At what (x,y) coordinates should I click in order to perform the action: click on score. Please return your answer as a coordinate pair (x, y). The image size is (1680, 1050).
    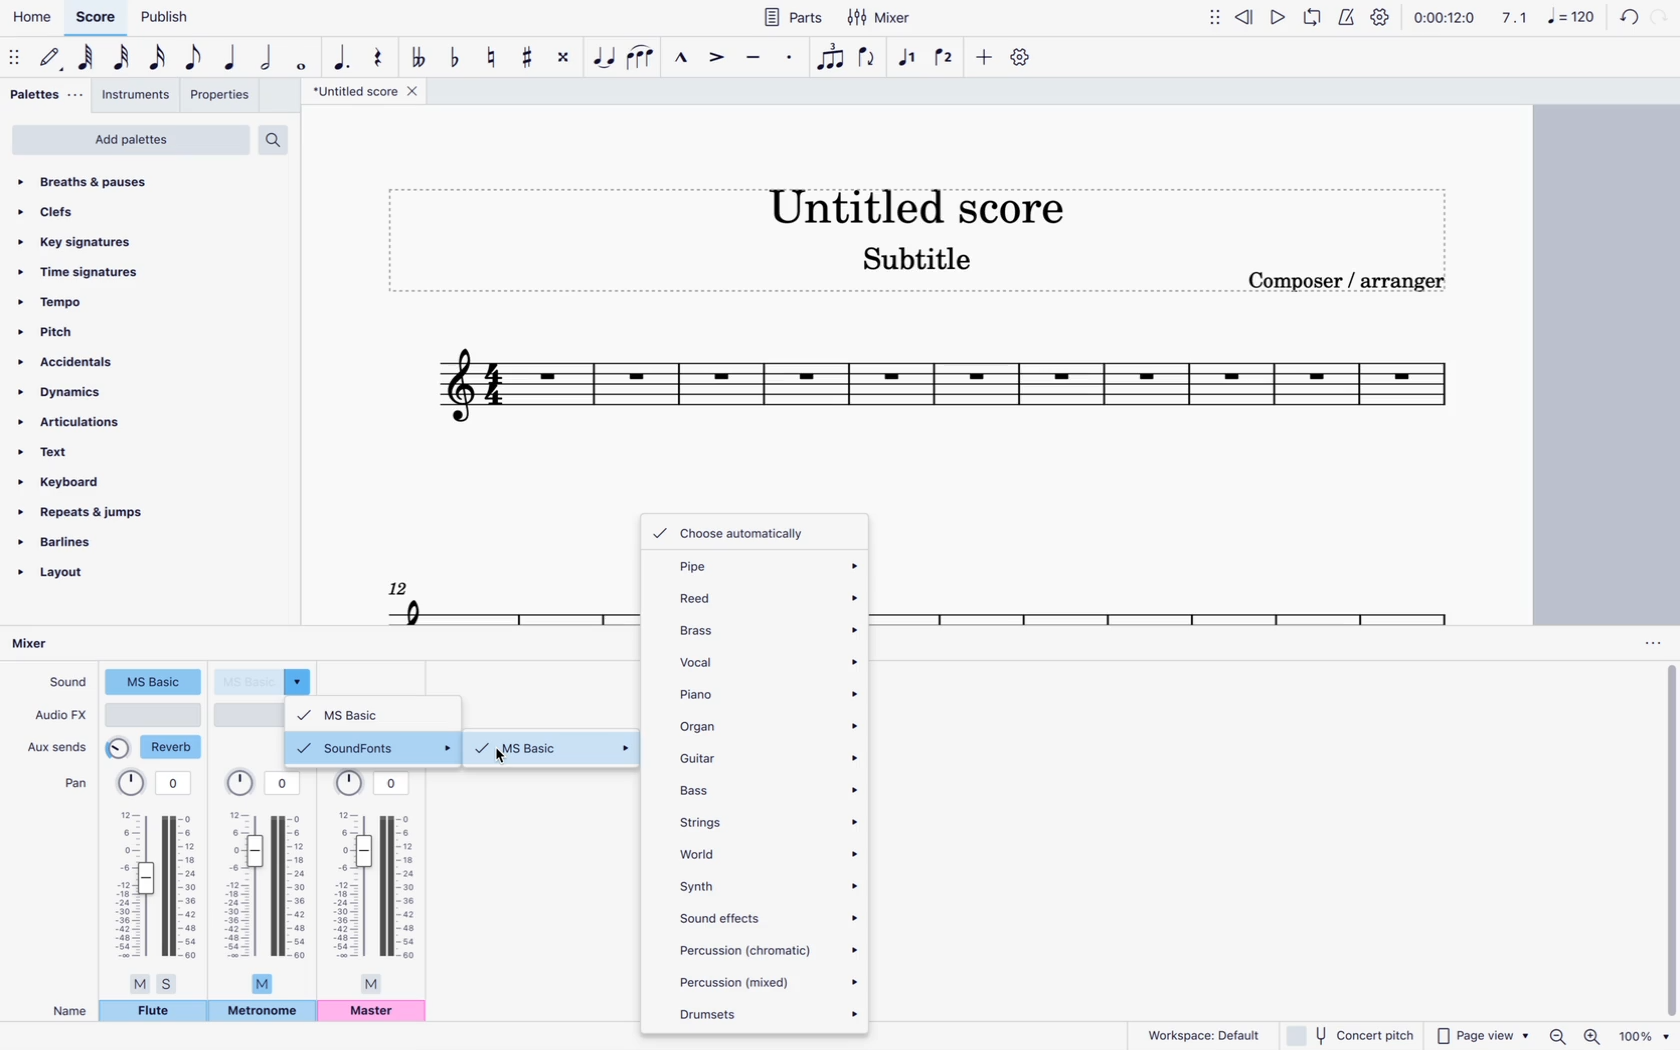
    Looking at the image, I should click on (97, 18).